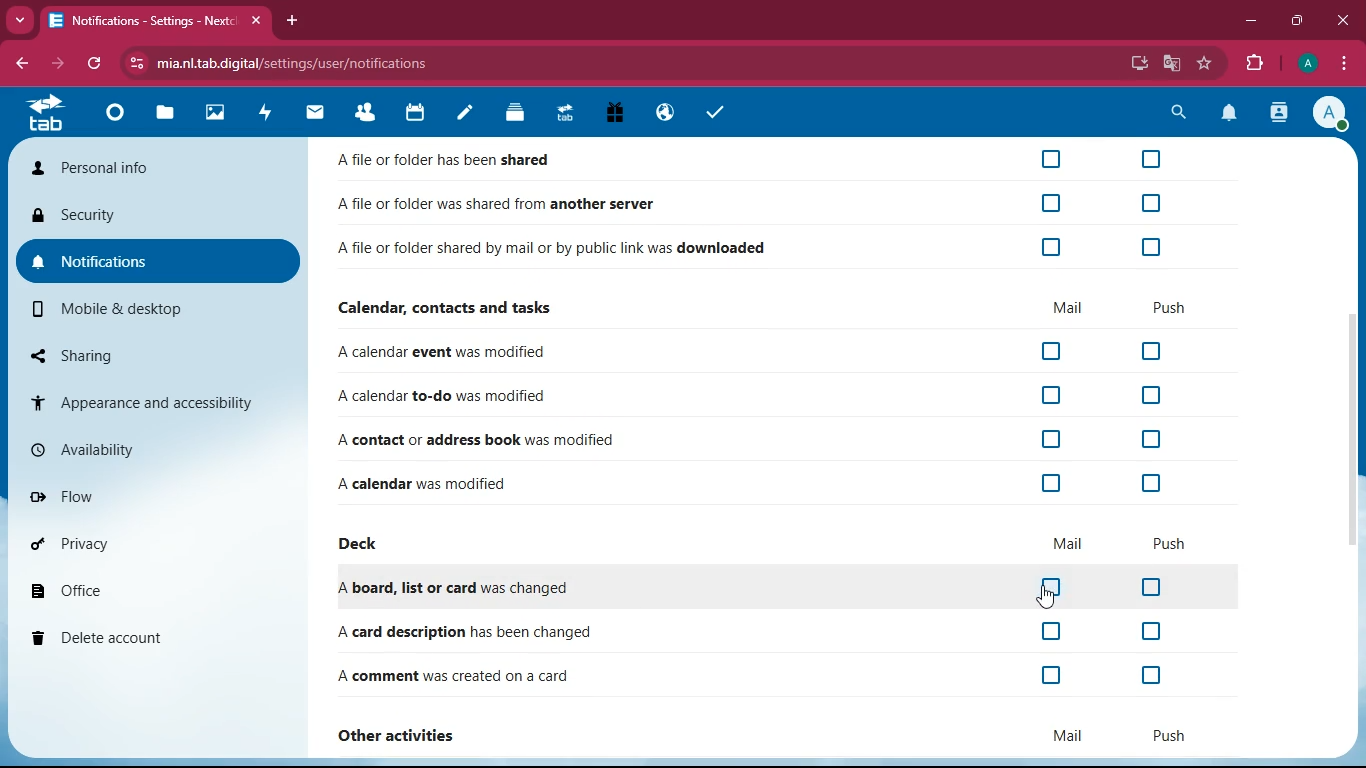 The image size is (1366, 768). Describe the element at coordinates (316, 114) in the screenshot. I see `mail` at that location.